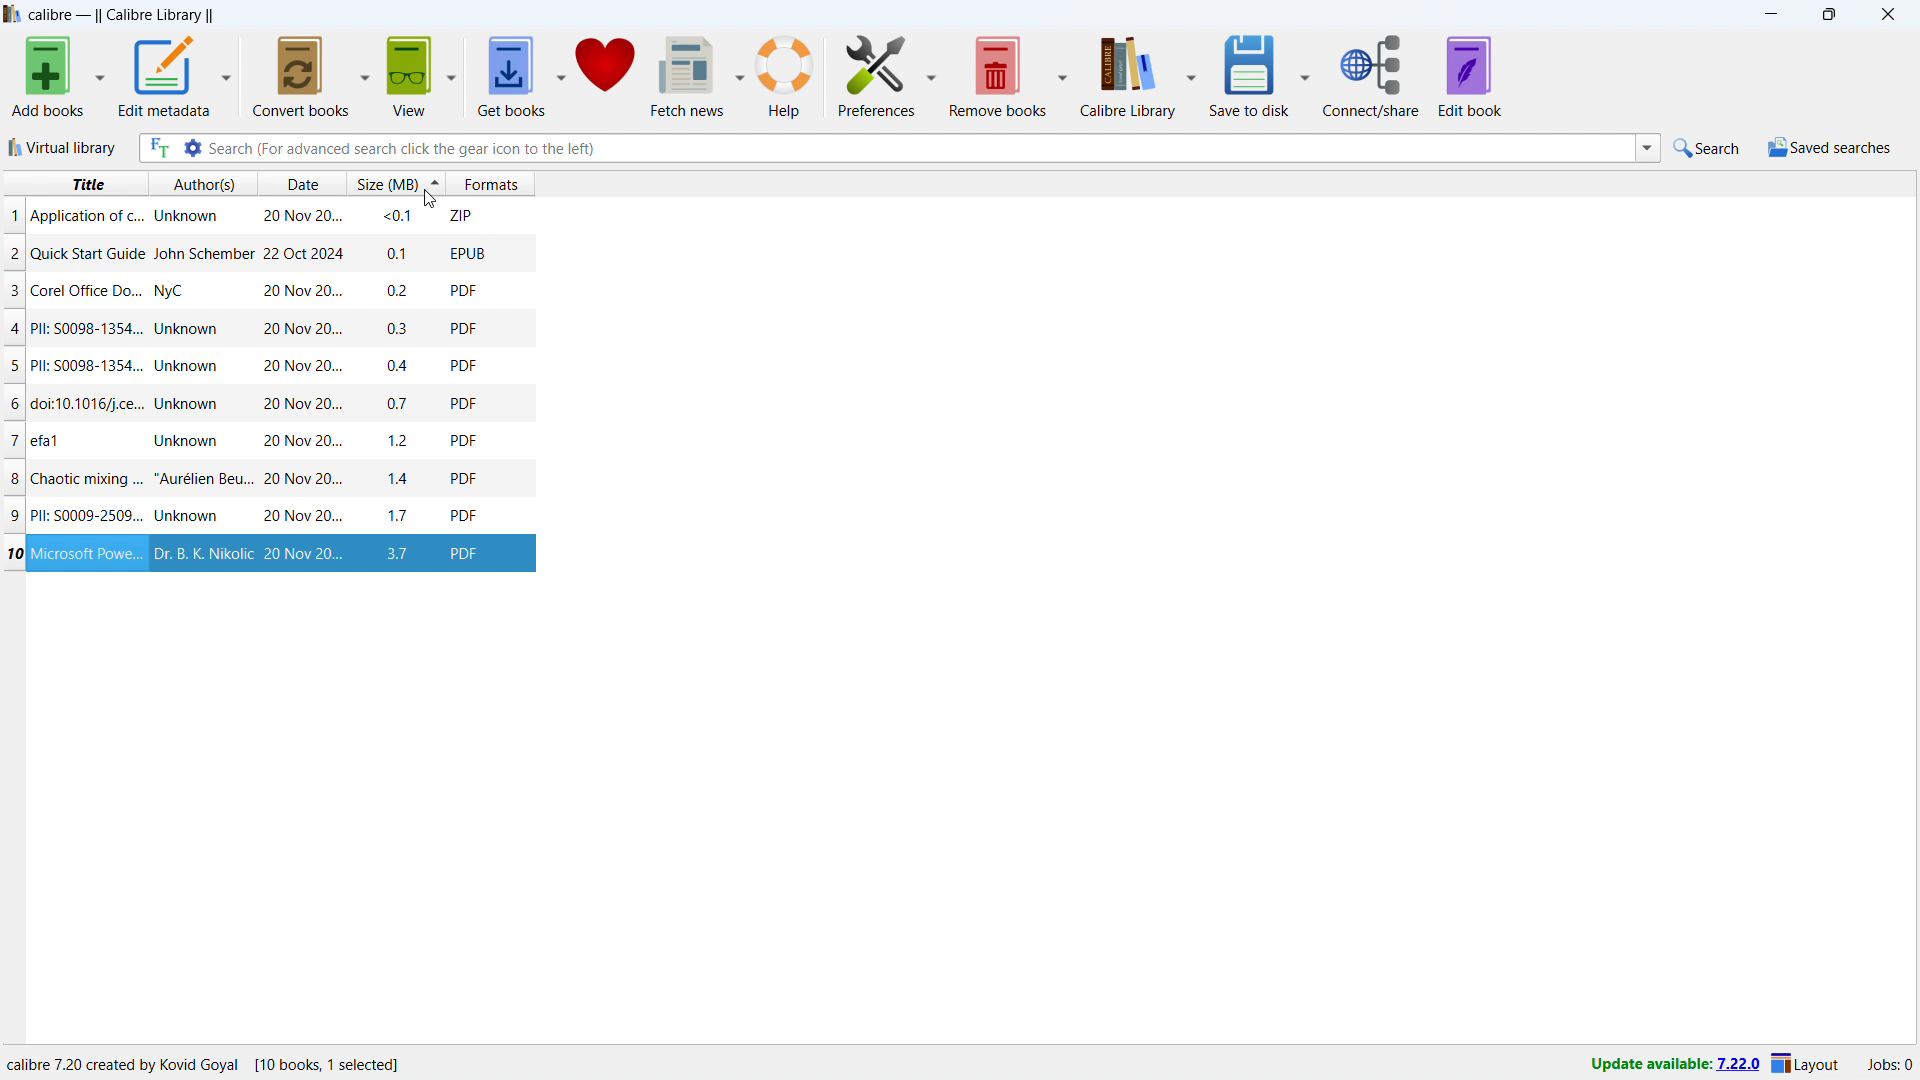 The width and height of the screenshot is (1920, 1080). What do you see at coordinates (410, 76) in the screenshot?
I see `view` at bounding box center [410, 76].